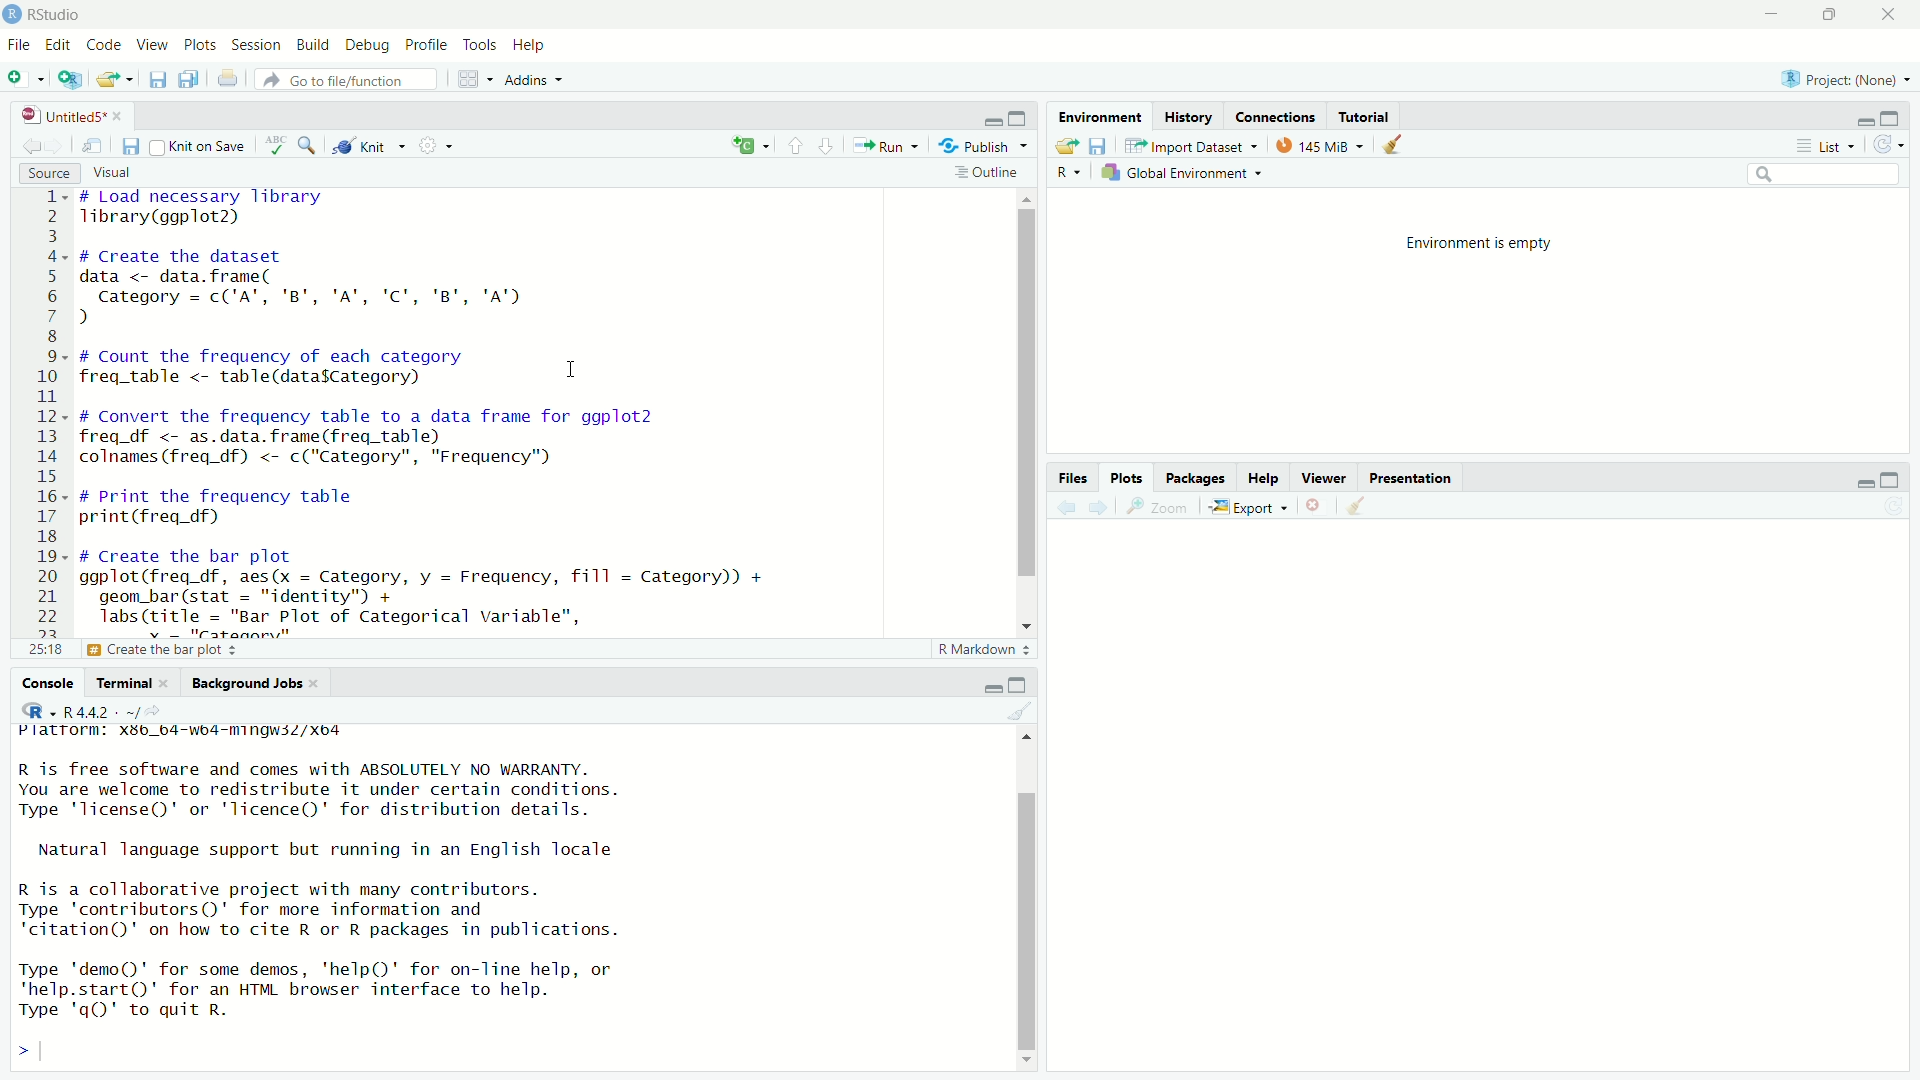 This screenshot has height=1080, width=1920. Describe the element at coordinates (883, 144) in the screenshot. I see `run current file` at that location.